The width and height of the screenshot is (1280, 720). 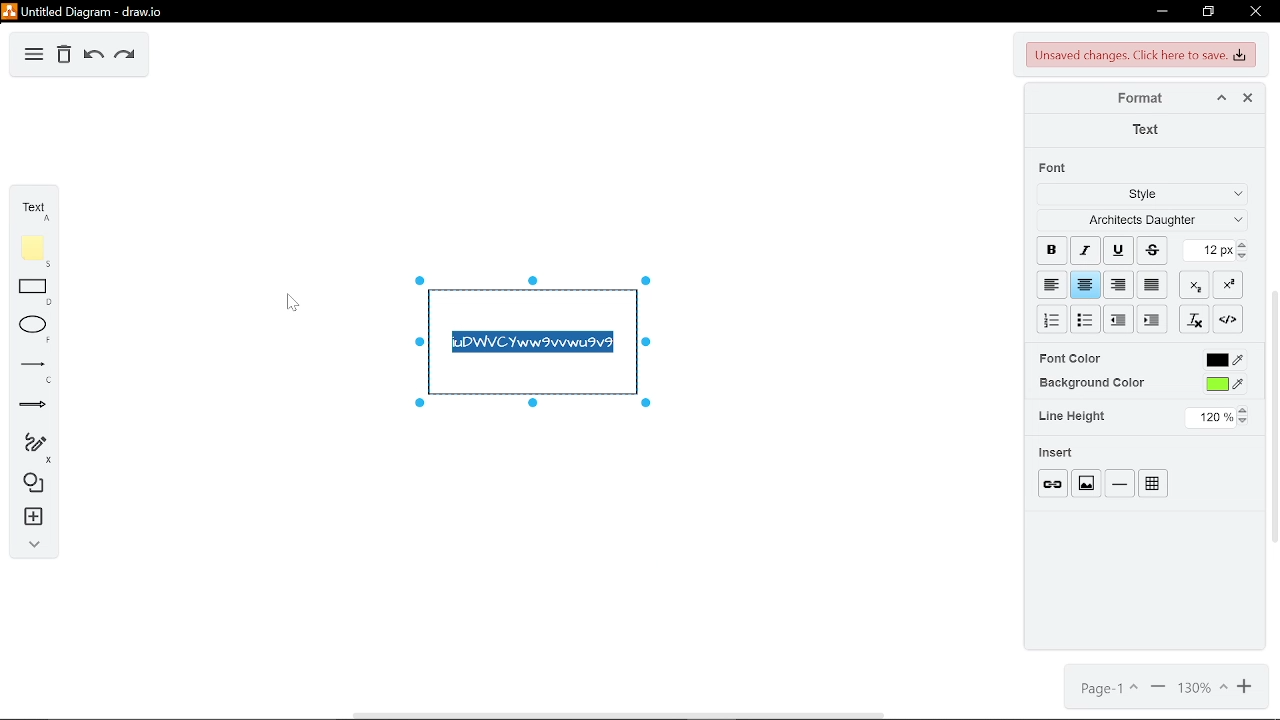 I want to click on insert image, so click(x=1086, y=483).